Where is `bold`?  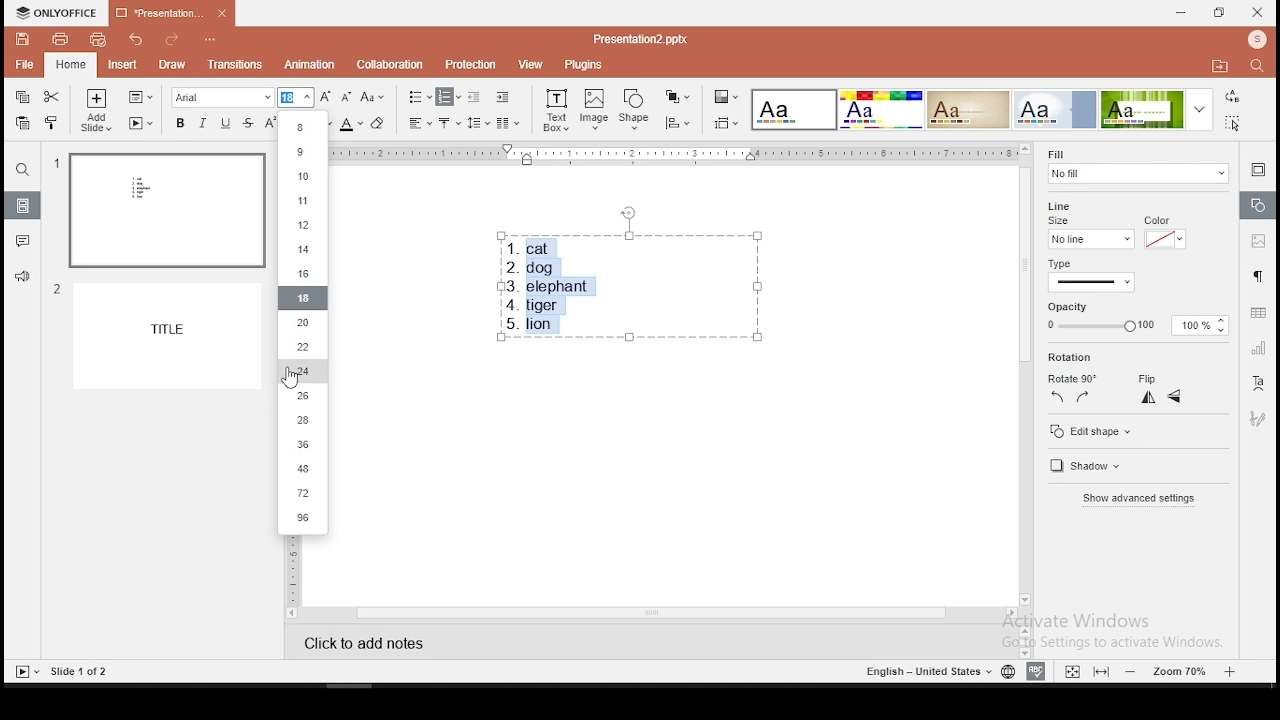
bold is located at coordinates (176, 123).